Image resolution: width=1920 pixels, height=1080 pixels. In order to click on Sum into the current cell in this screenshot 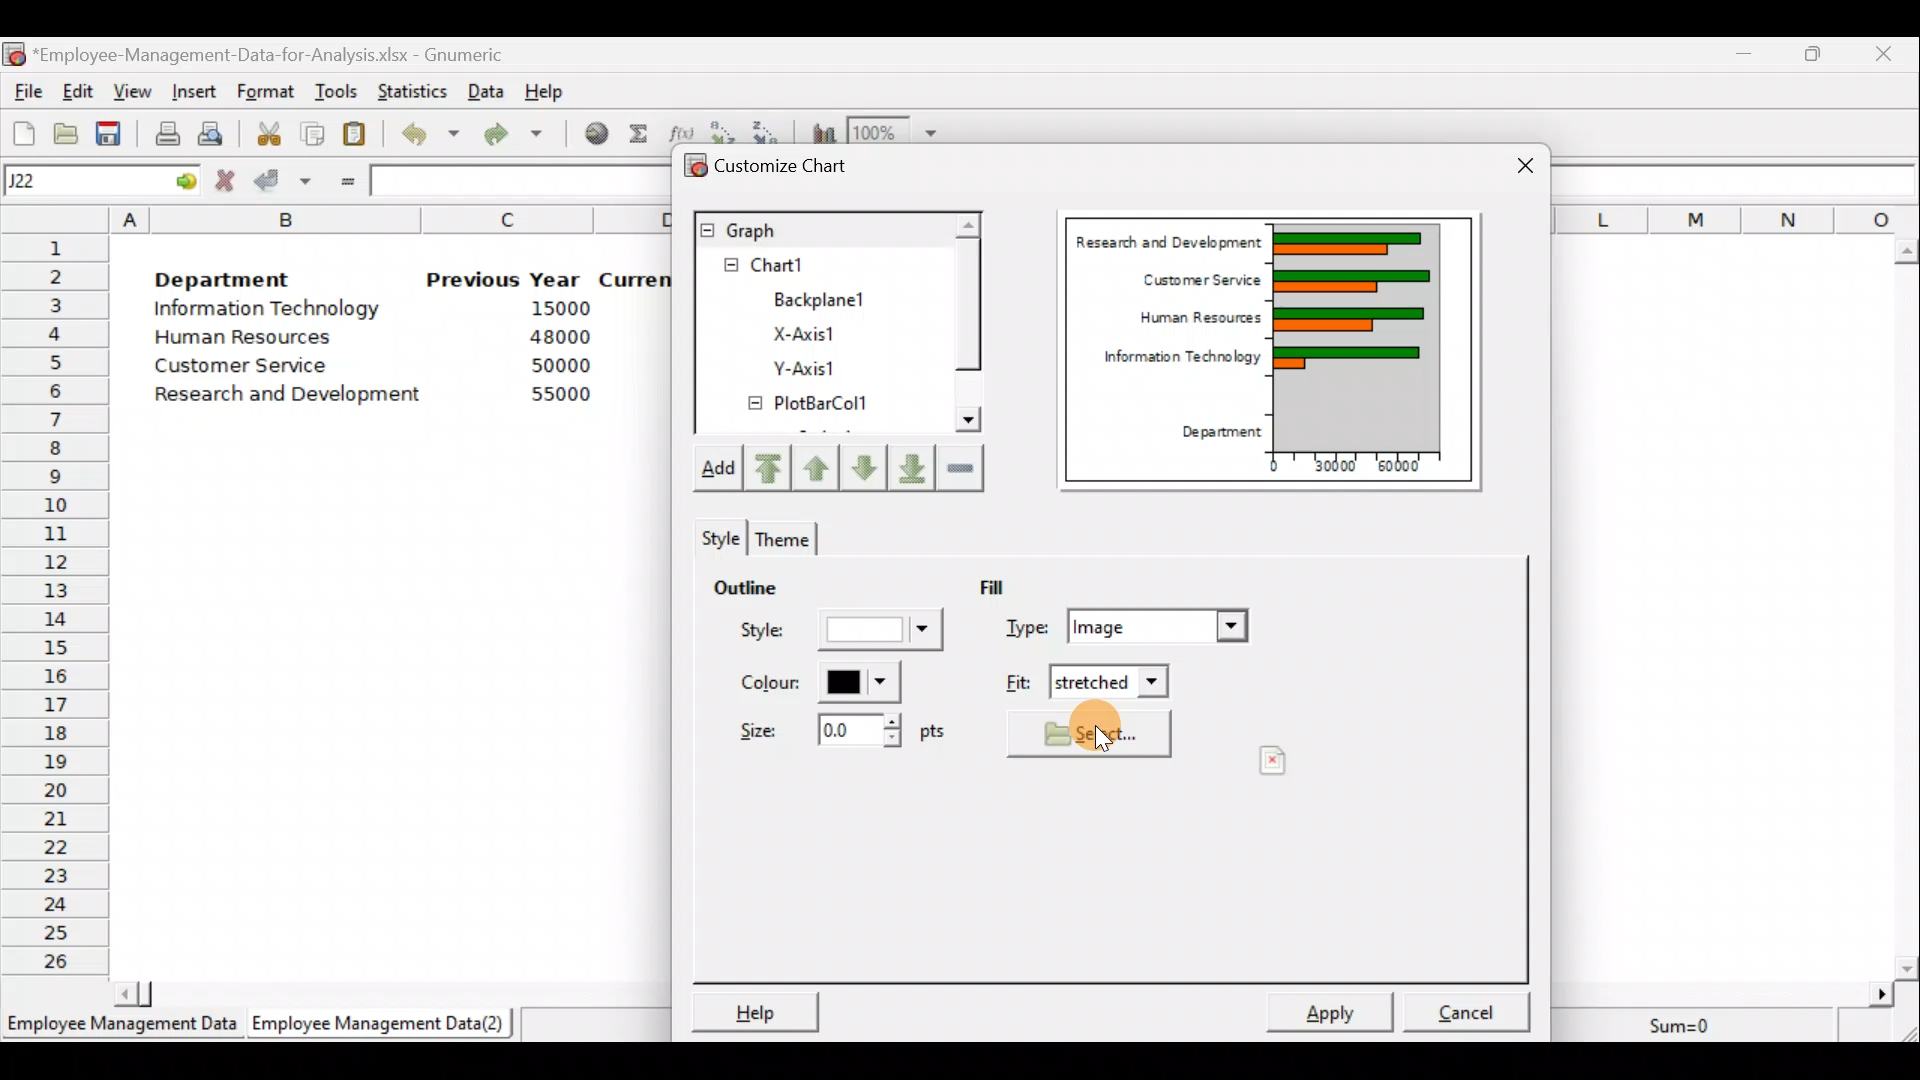, I will do `click(640, 138)`.